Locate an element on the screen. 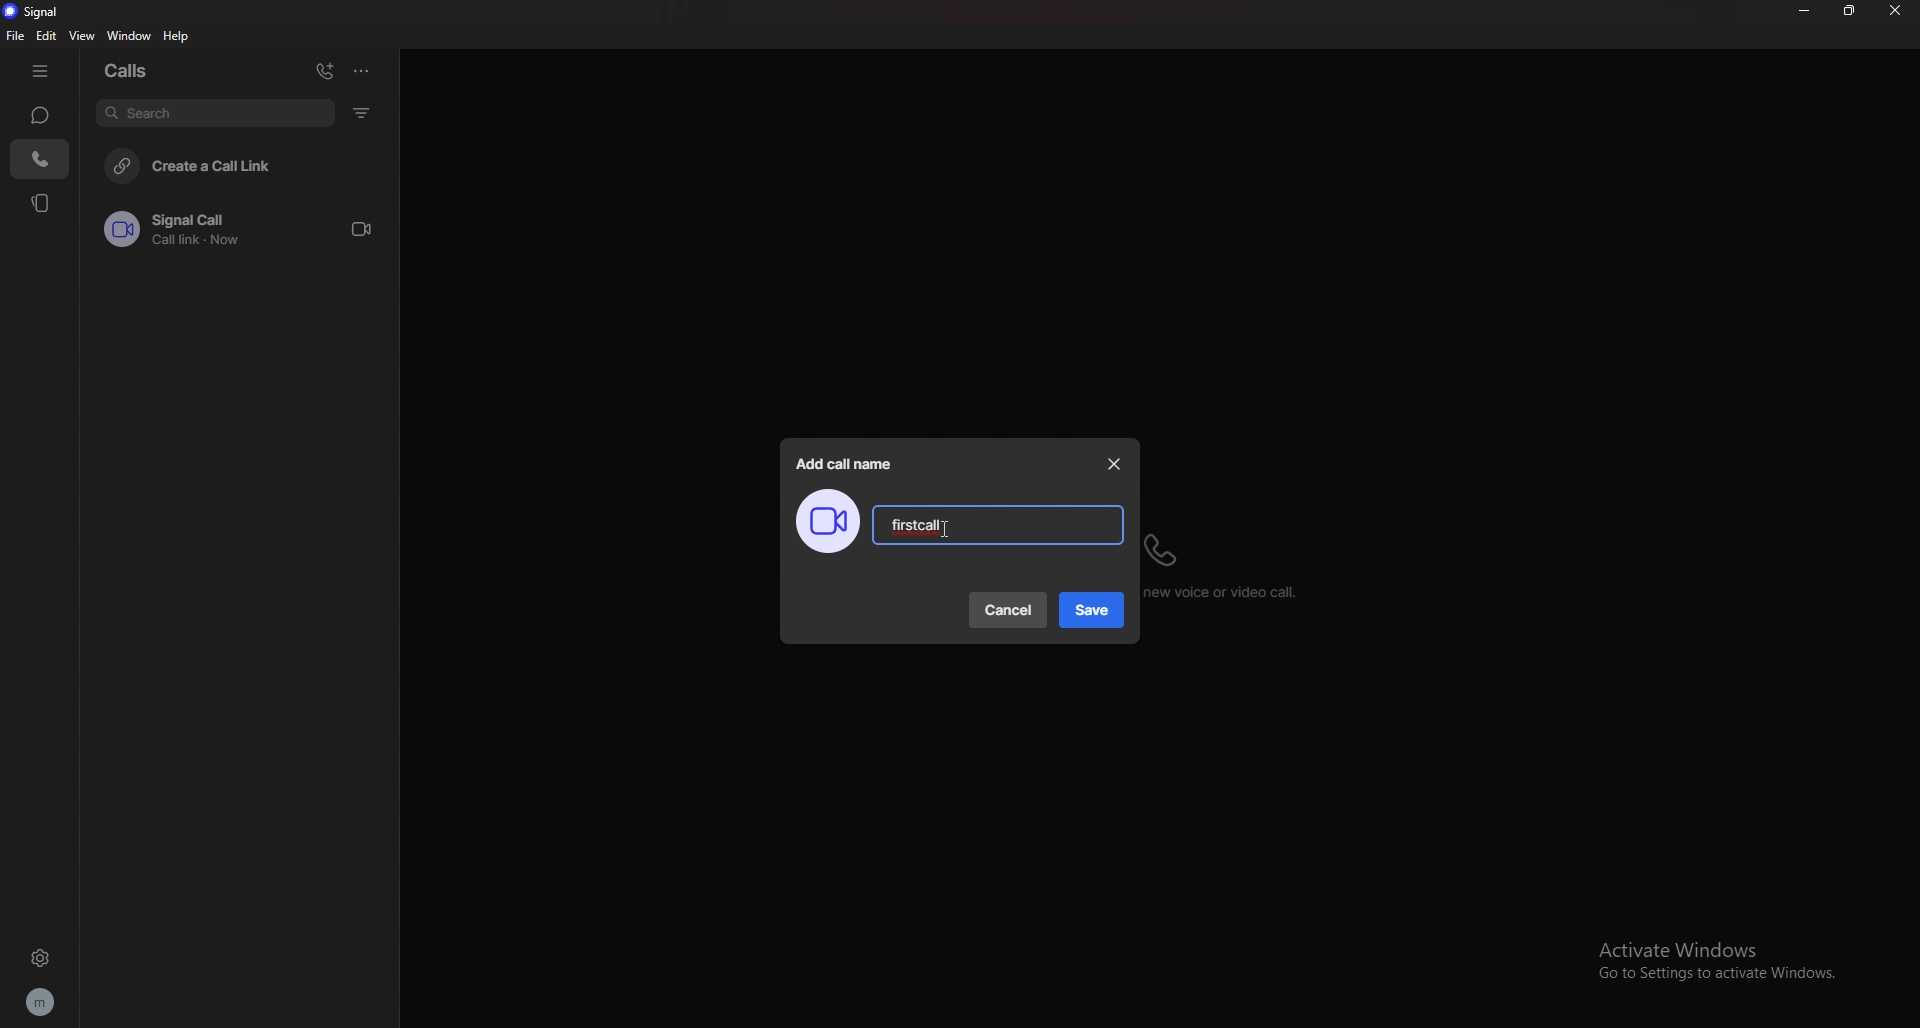 This screenshot has height=1028, width=1920. minimize is located at coordinates (1803, 11).